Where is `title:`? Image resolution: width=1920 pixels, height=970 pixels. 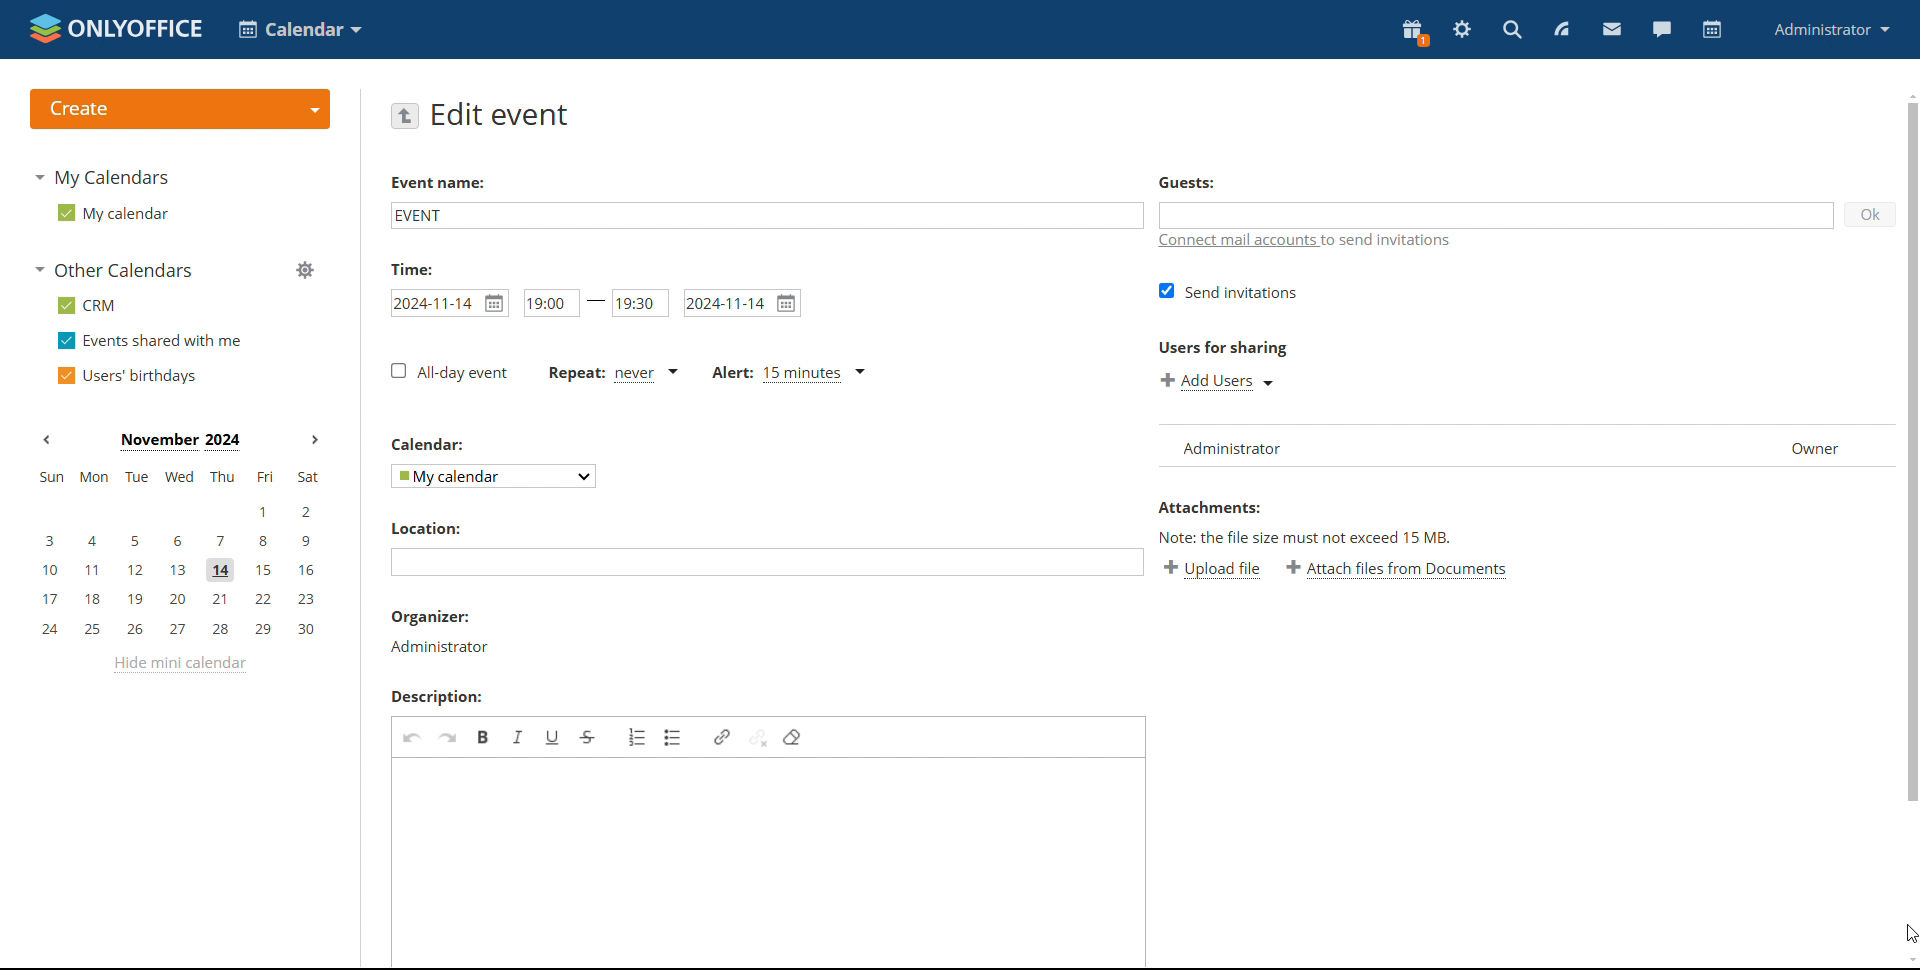
title: is located at coordinates (419, 268).